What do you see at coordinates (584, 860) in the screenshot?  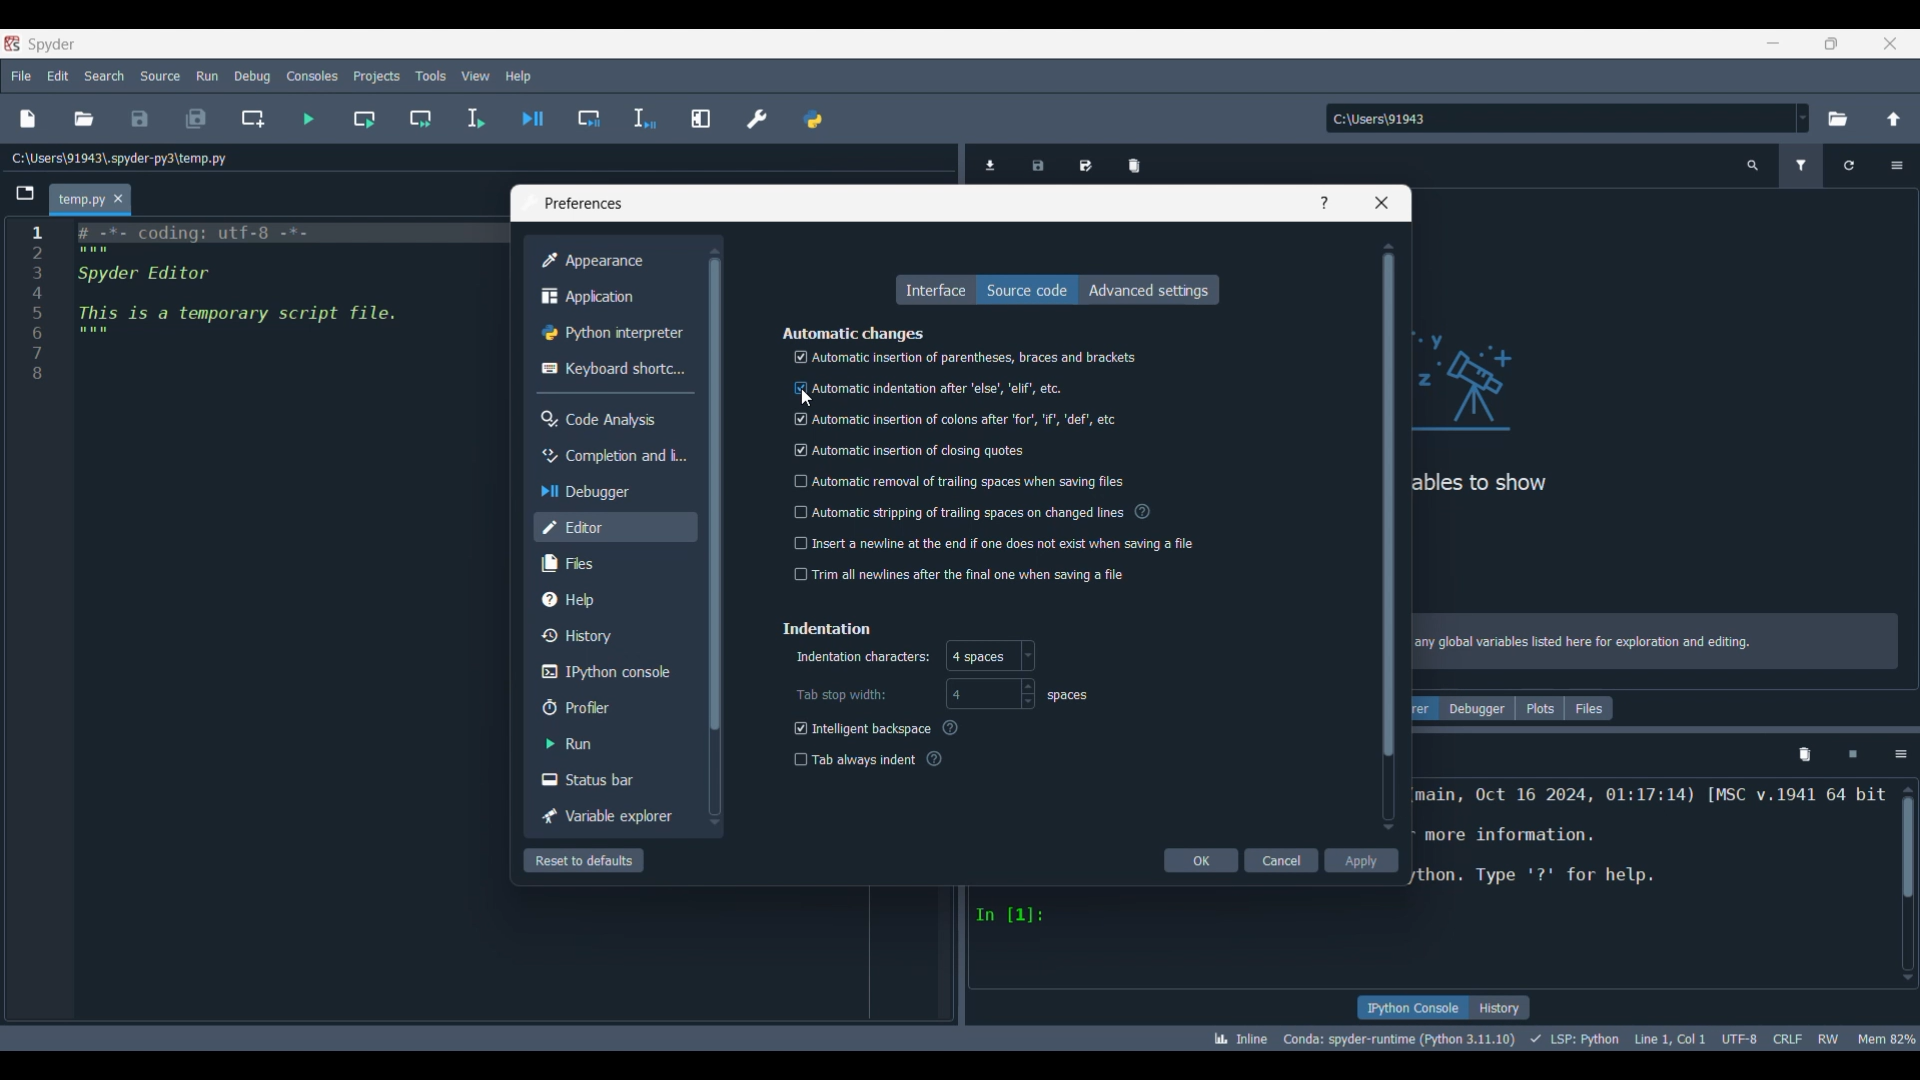 I see `Reset to defaults` at bounding box center [584, 860].